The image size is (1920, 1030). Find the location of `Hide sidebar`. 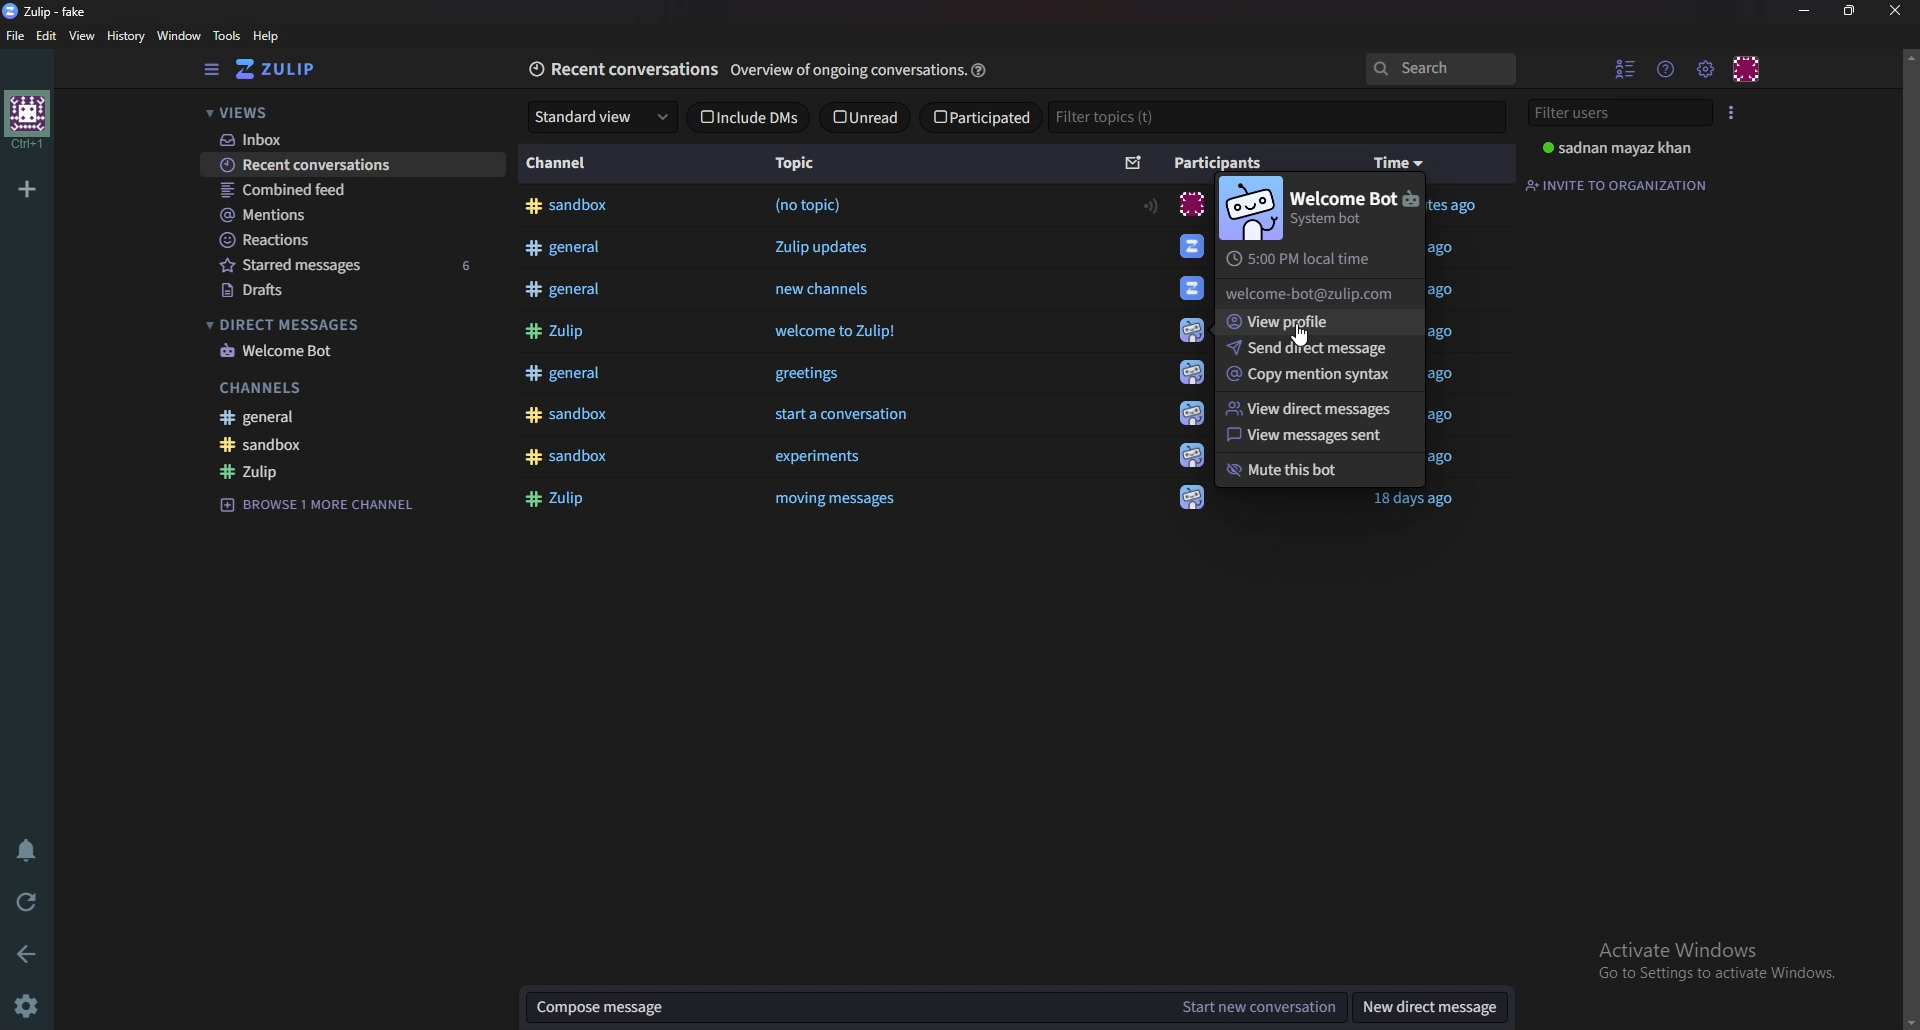

Hide sidebar is located at coordinates (209, 70).